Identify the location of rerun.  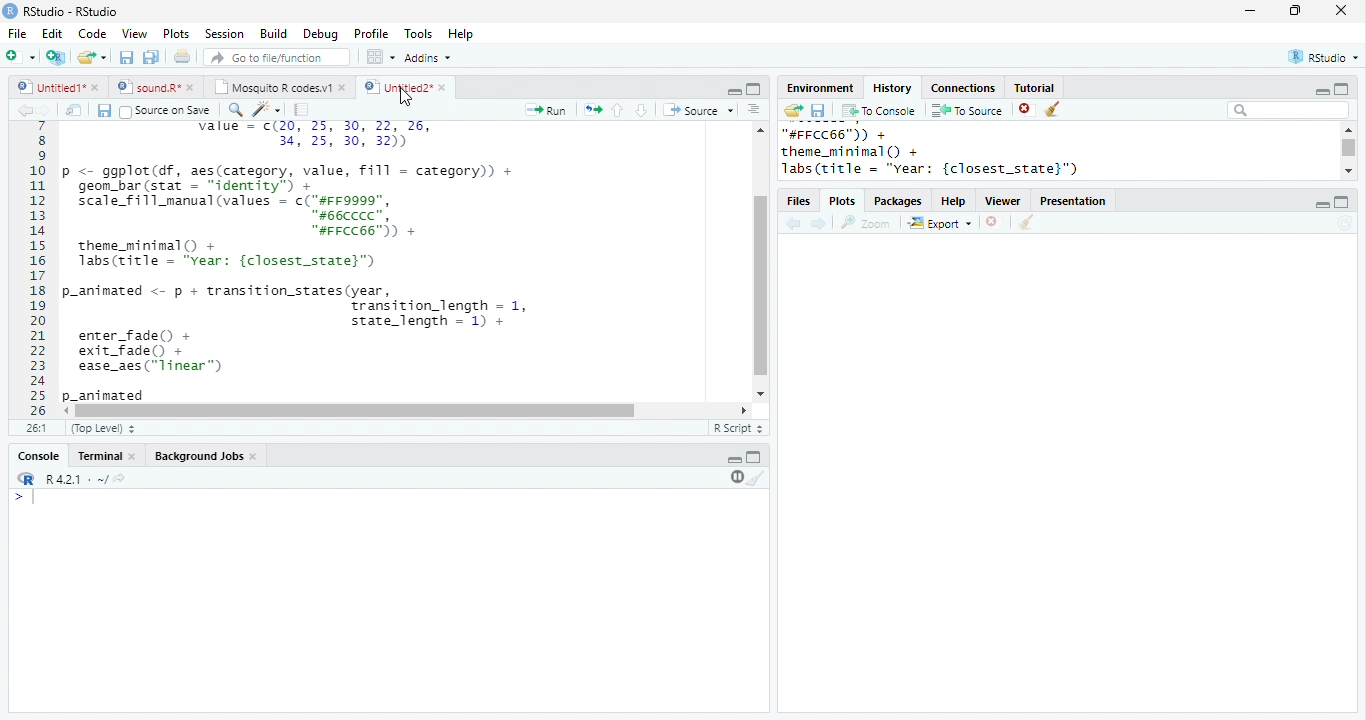
(594, 109).